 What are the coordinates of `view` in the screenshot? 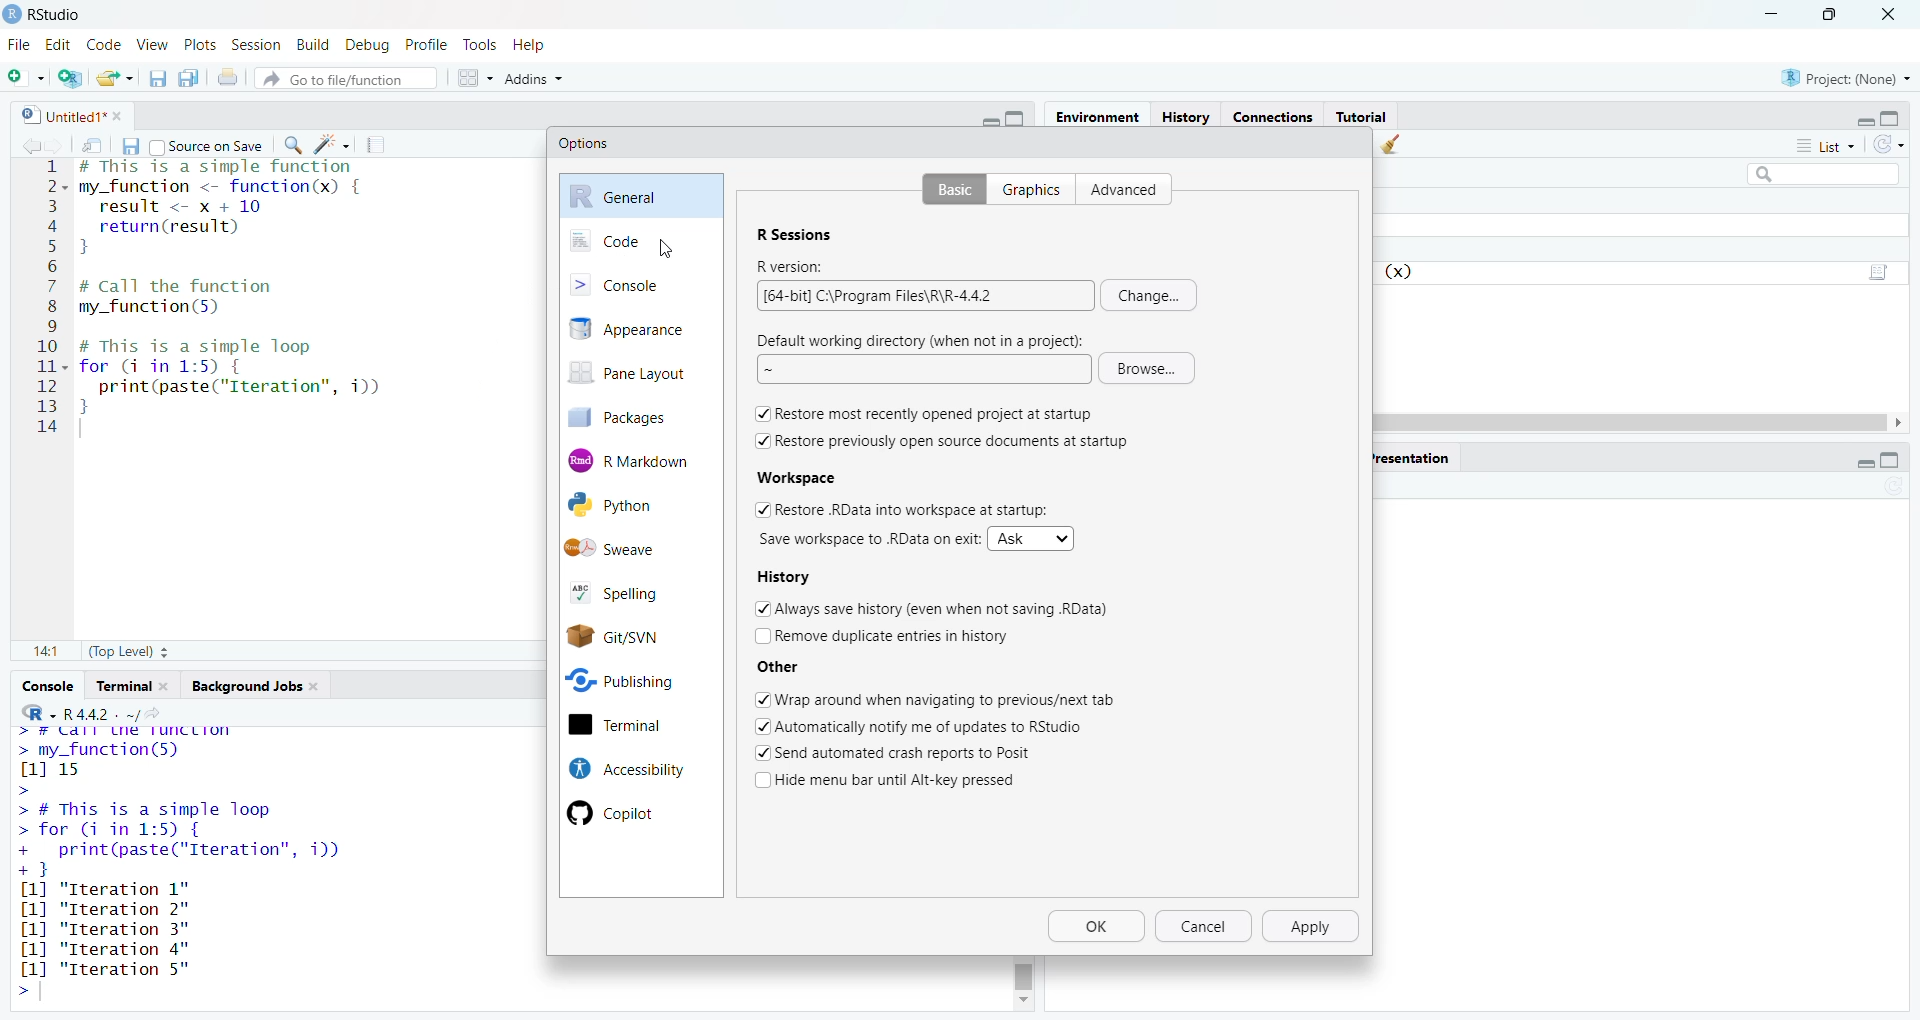 It's located at (152, 44).